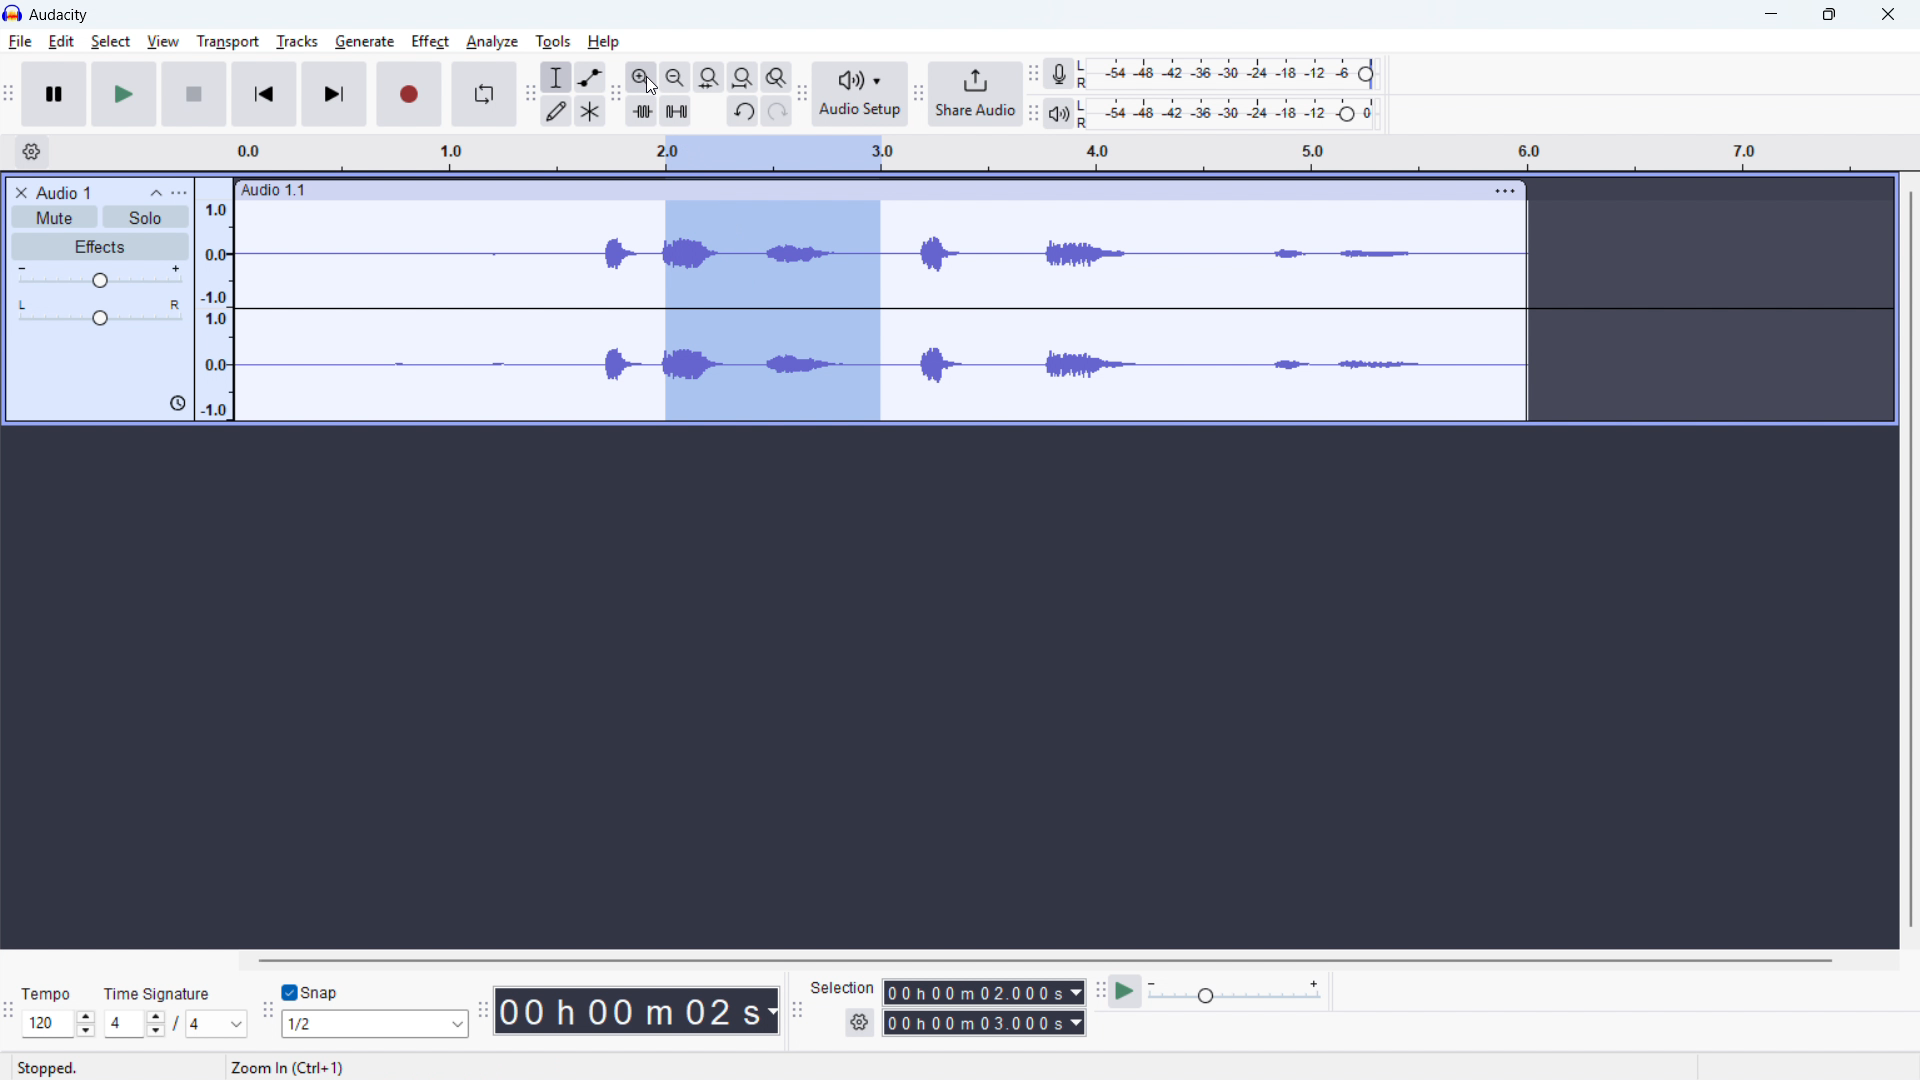  What do you see at coordinates (100, 313) in the screenshot?
I see `pan: centre` at bounding box center [100, 313].